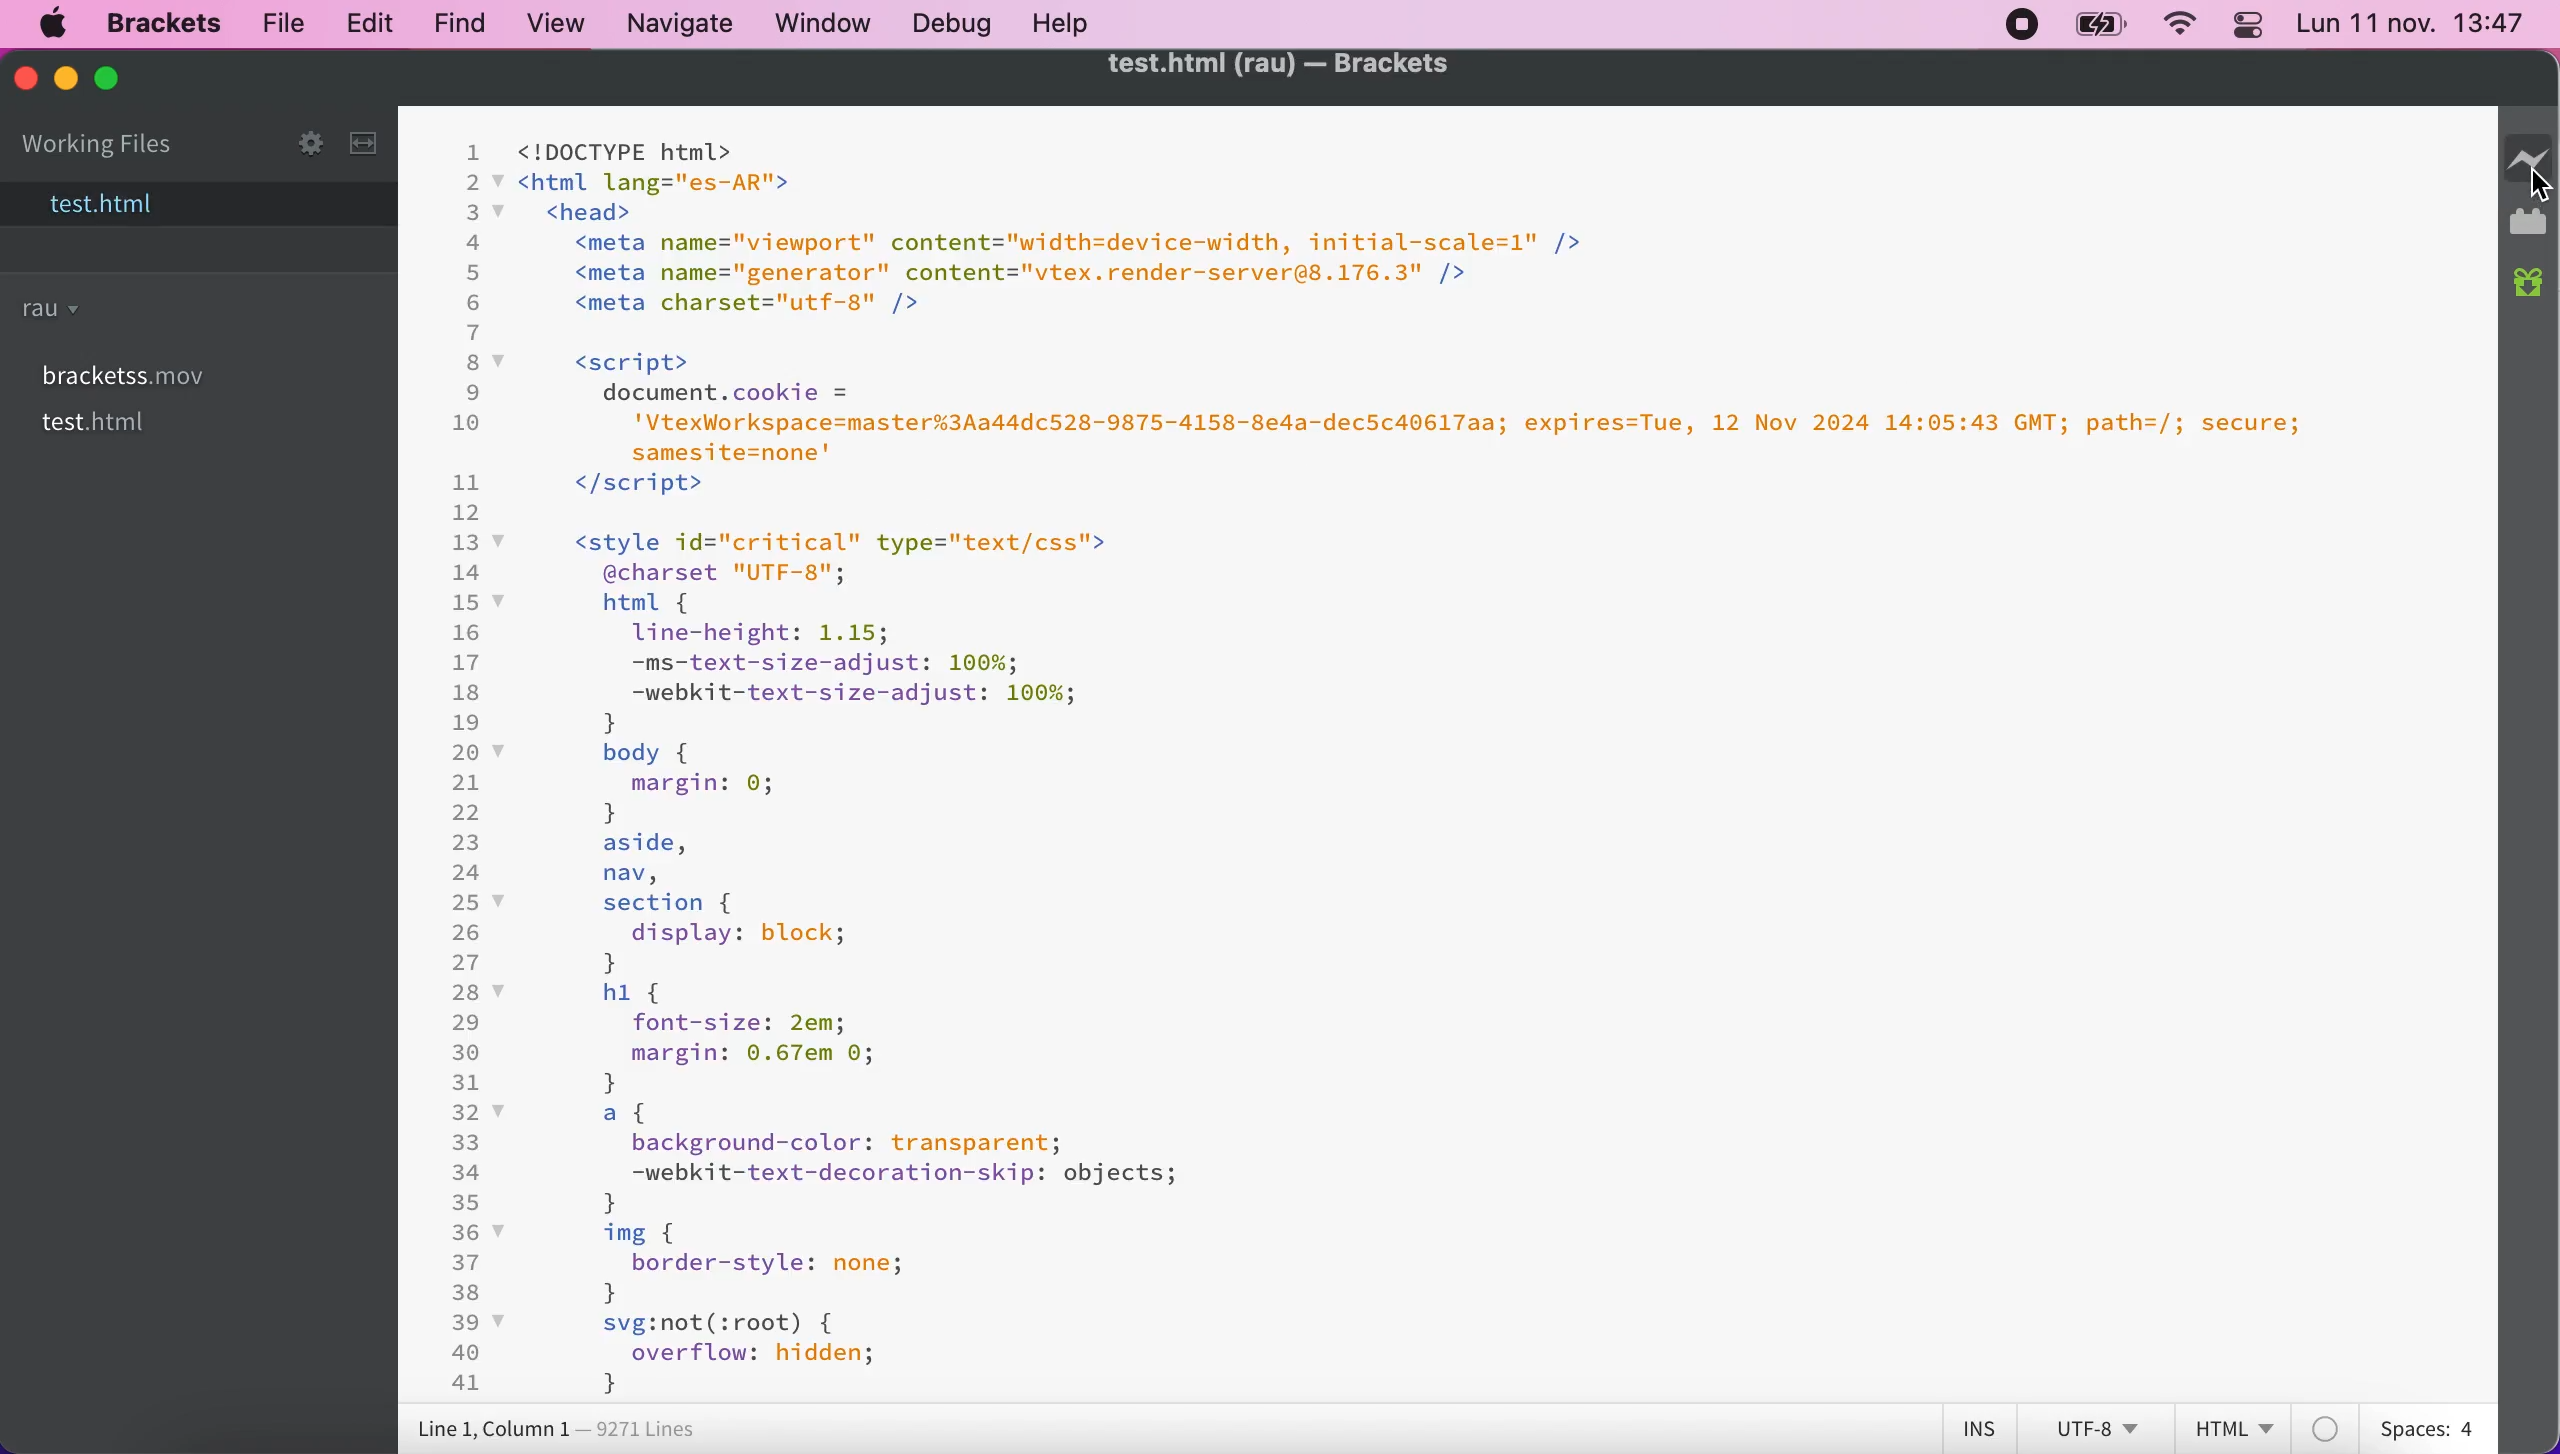 The height and width of the screenshot is (1454, 2560). What do you see at coordinates (558, 27) in the screenshot?
I see `view` at bounding box center [558, 27].